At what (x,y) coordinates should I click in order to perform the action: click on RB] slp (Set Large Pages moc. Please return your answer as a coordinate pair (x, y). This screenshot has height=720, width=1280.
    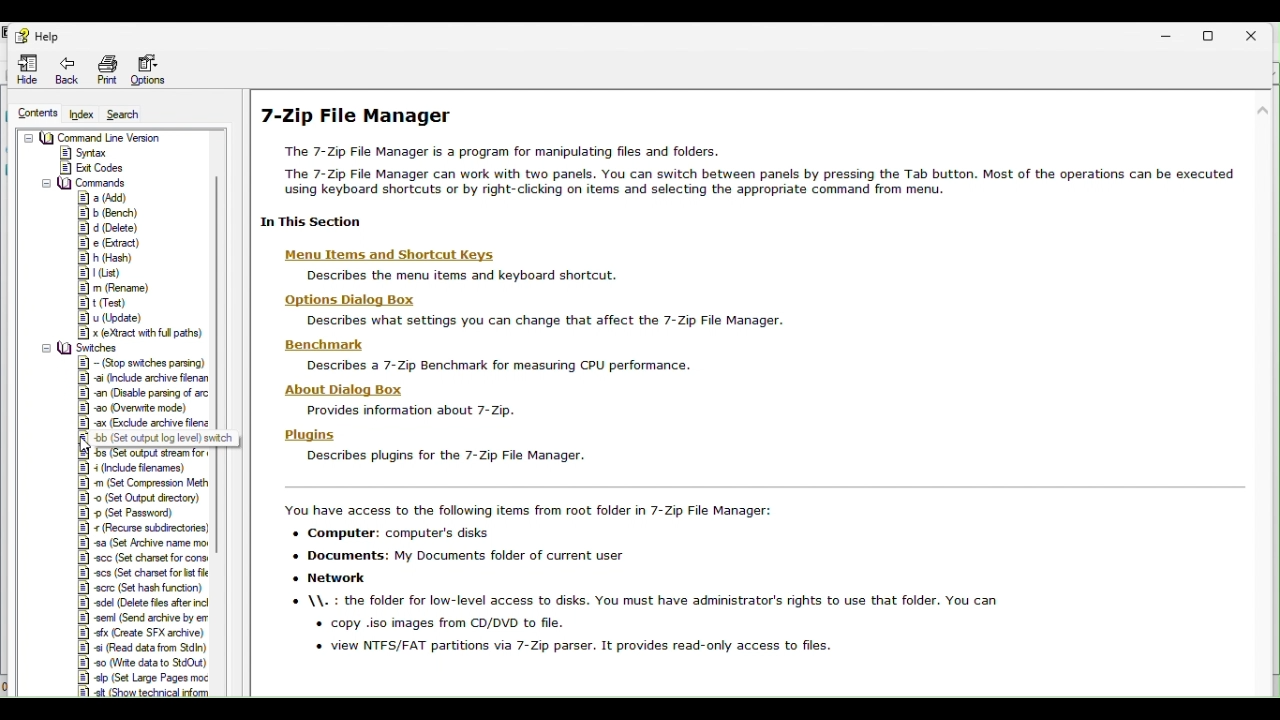
    Looking at the image, I should click on (148, 678).